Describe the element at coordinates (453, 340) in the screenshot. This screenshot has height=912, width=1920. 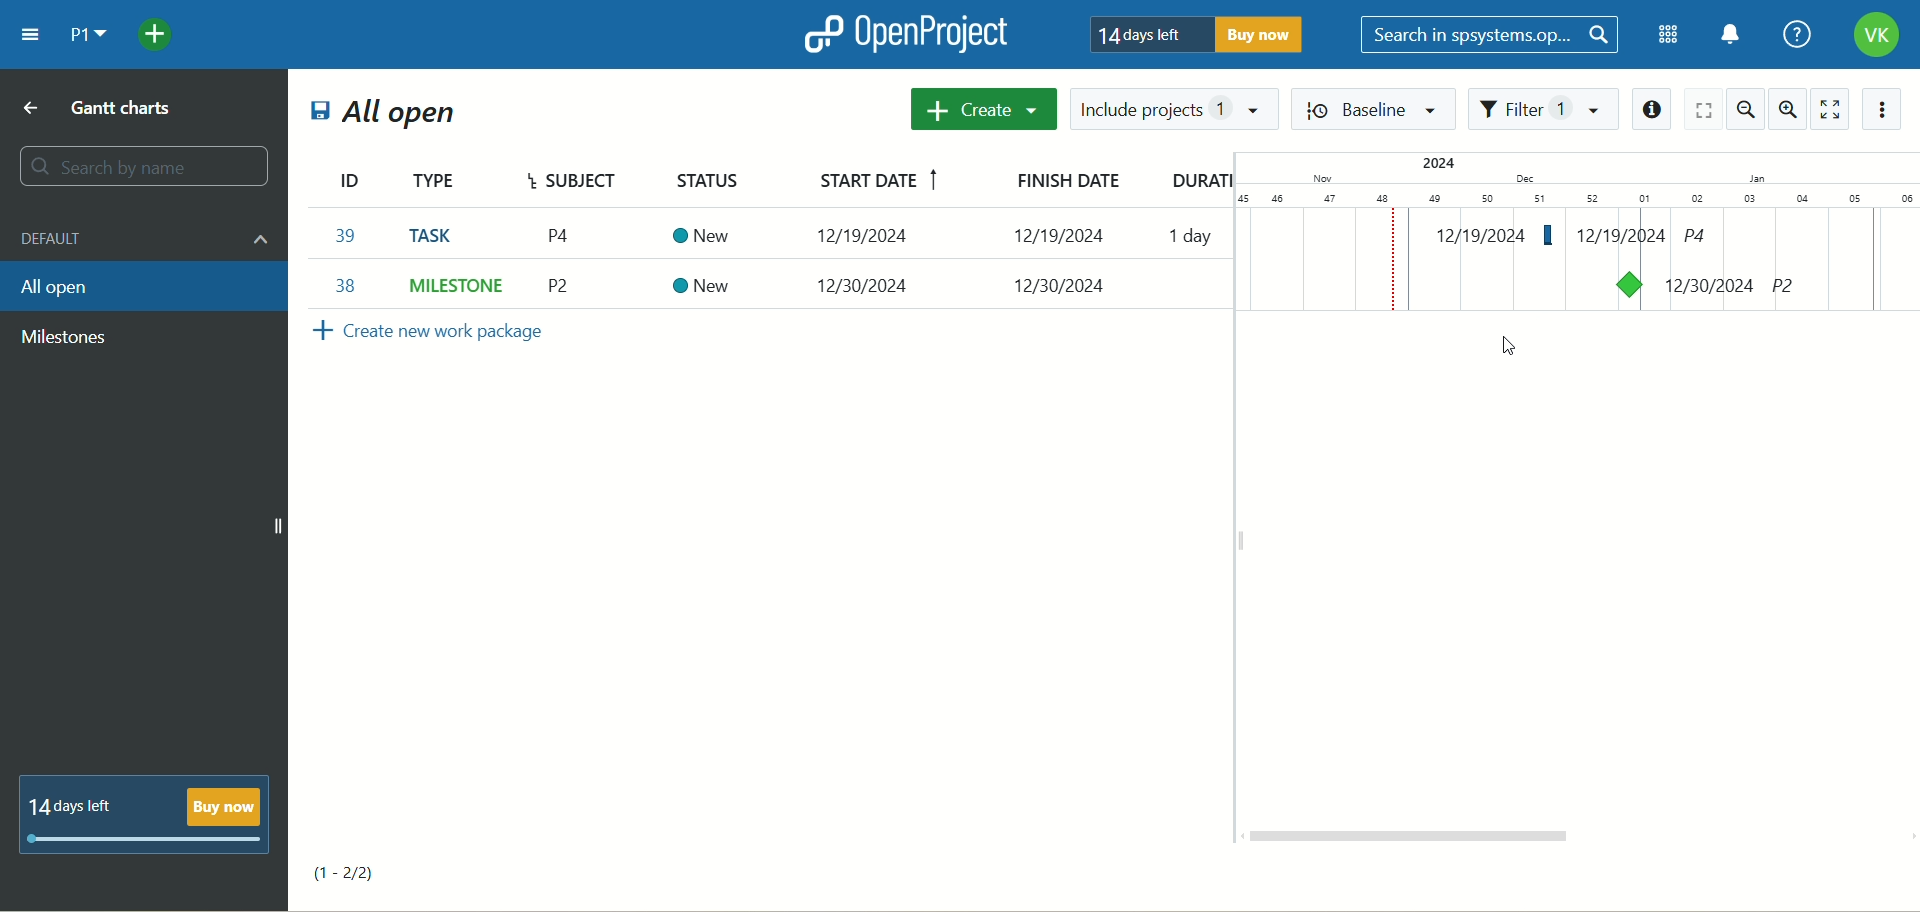
I see `create new work package` at that location.